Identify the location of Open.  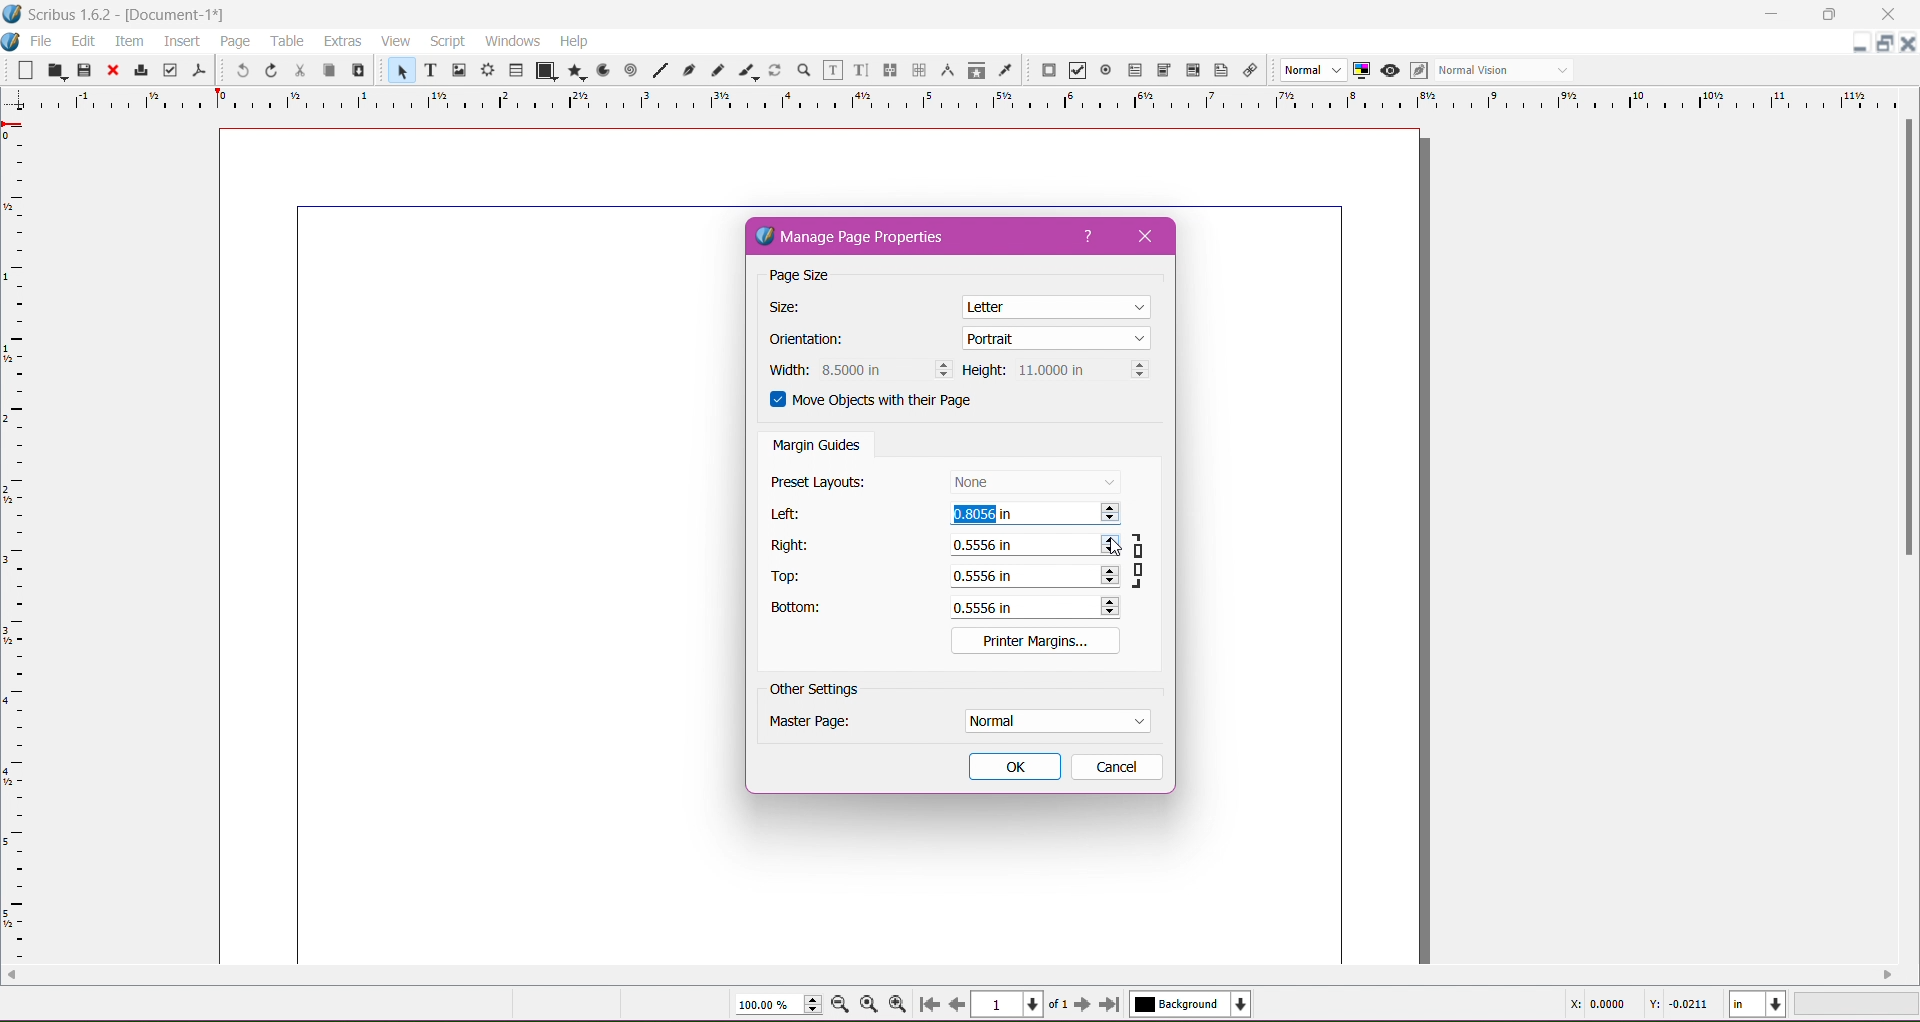
(53, 70).